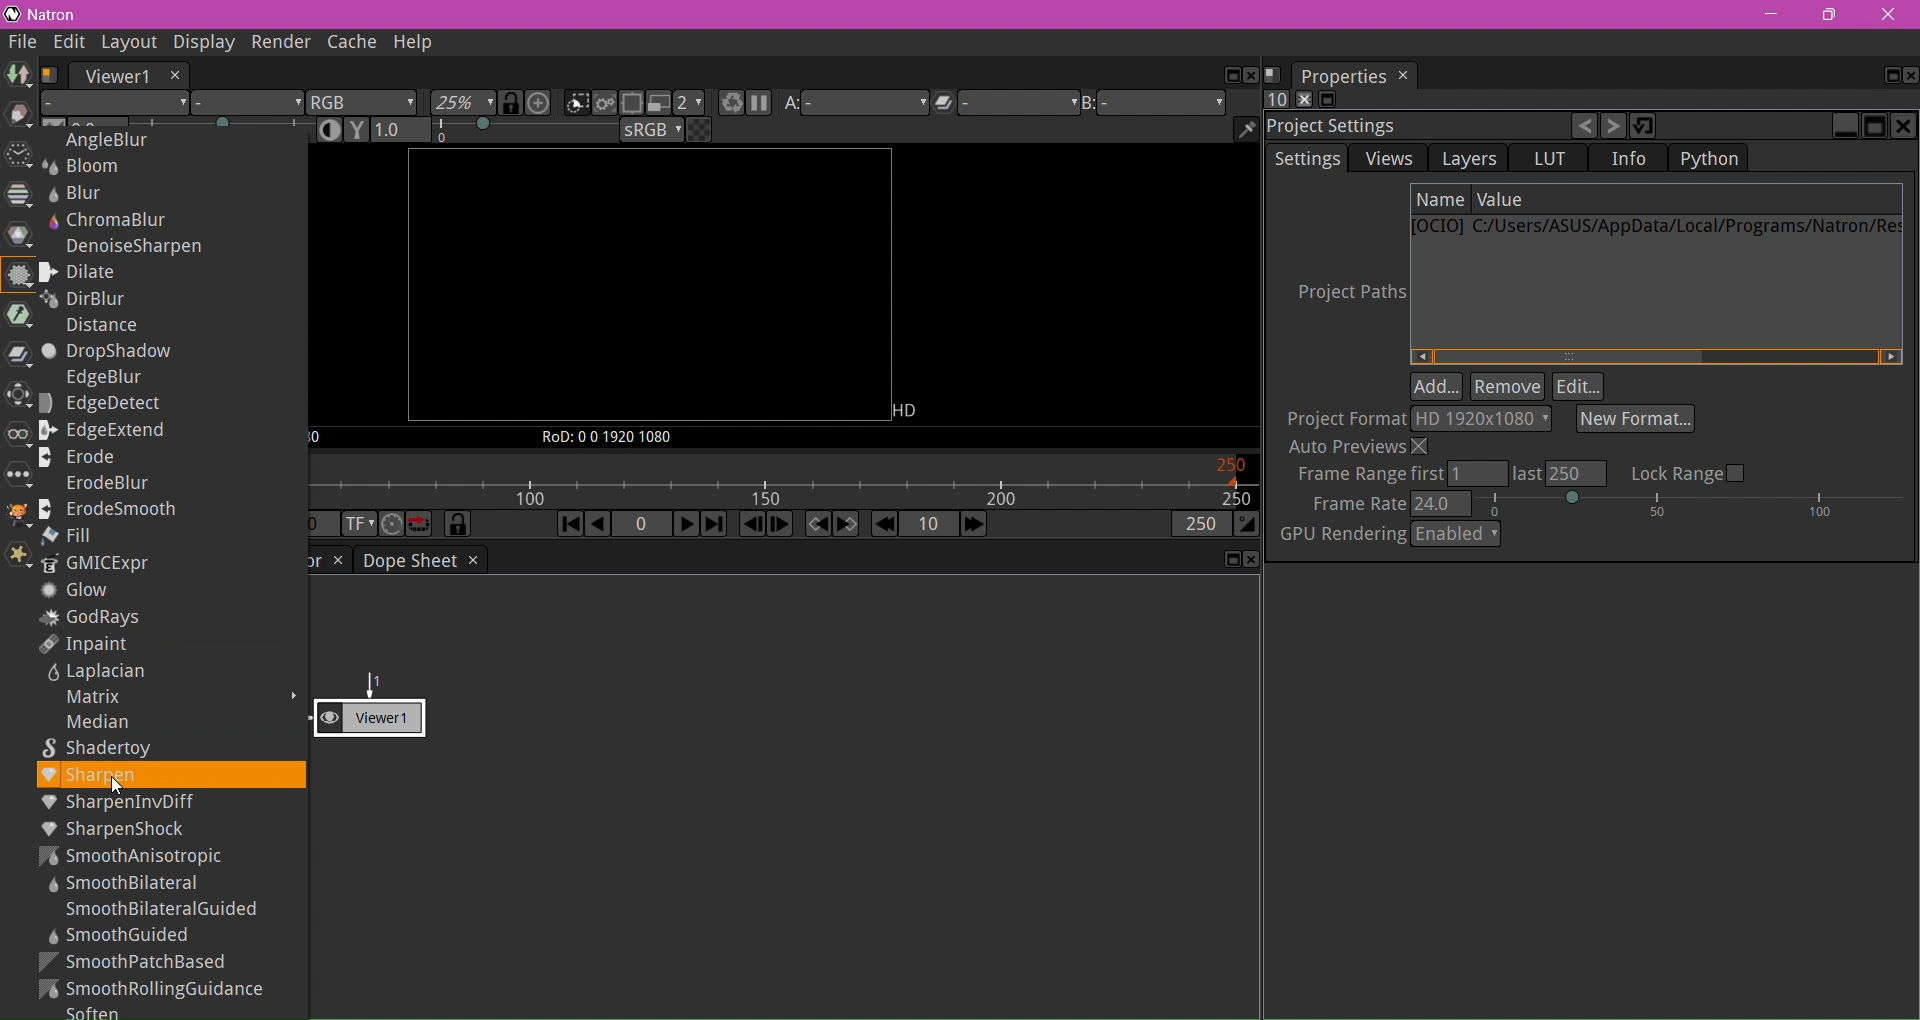 The height and width of the screenshot is (1020, 1920). Describe the element at coordinates (99, 329) in the screenshot. I see `Distance` at that location.